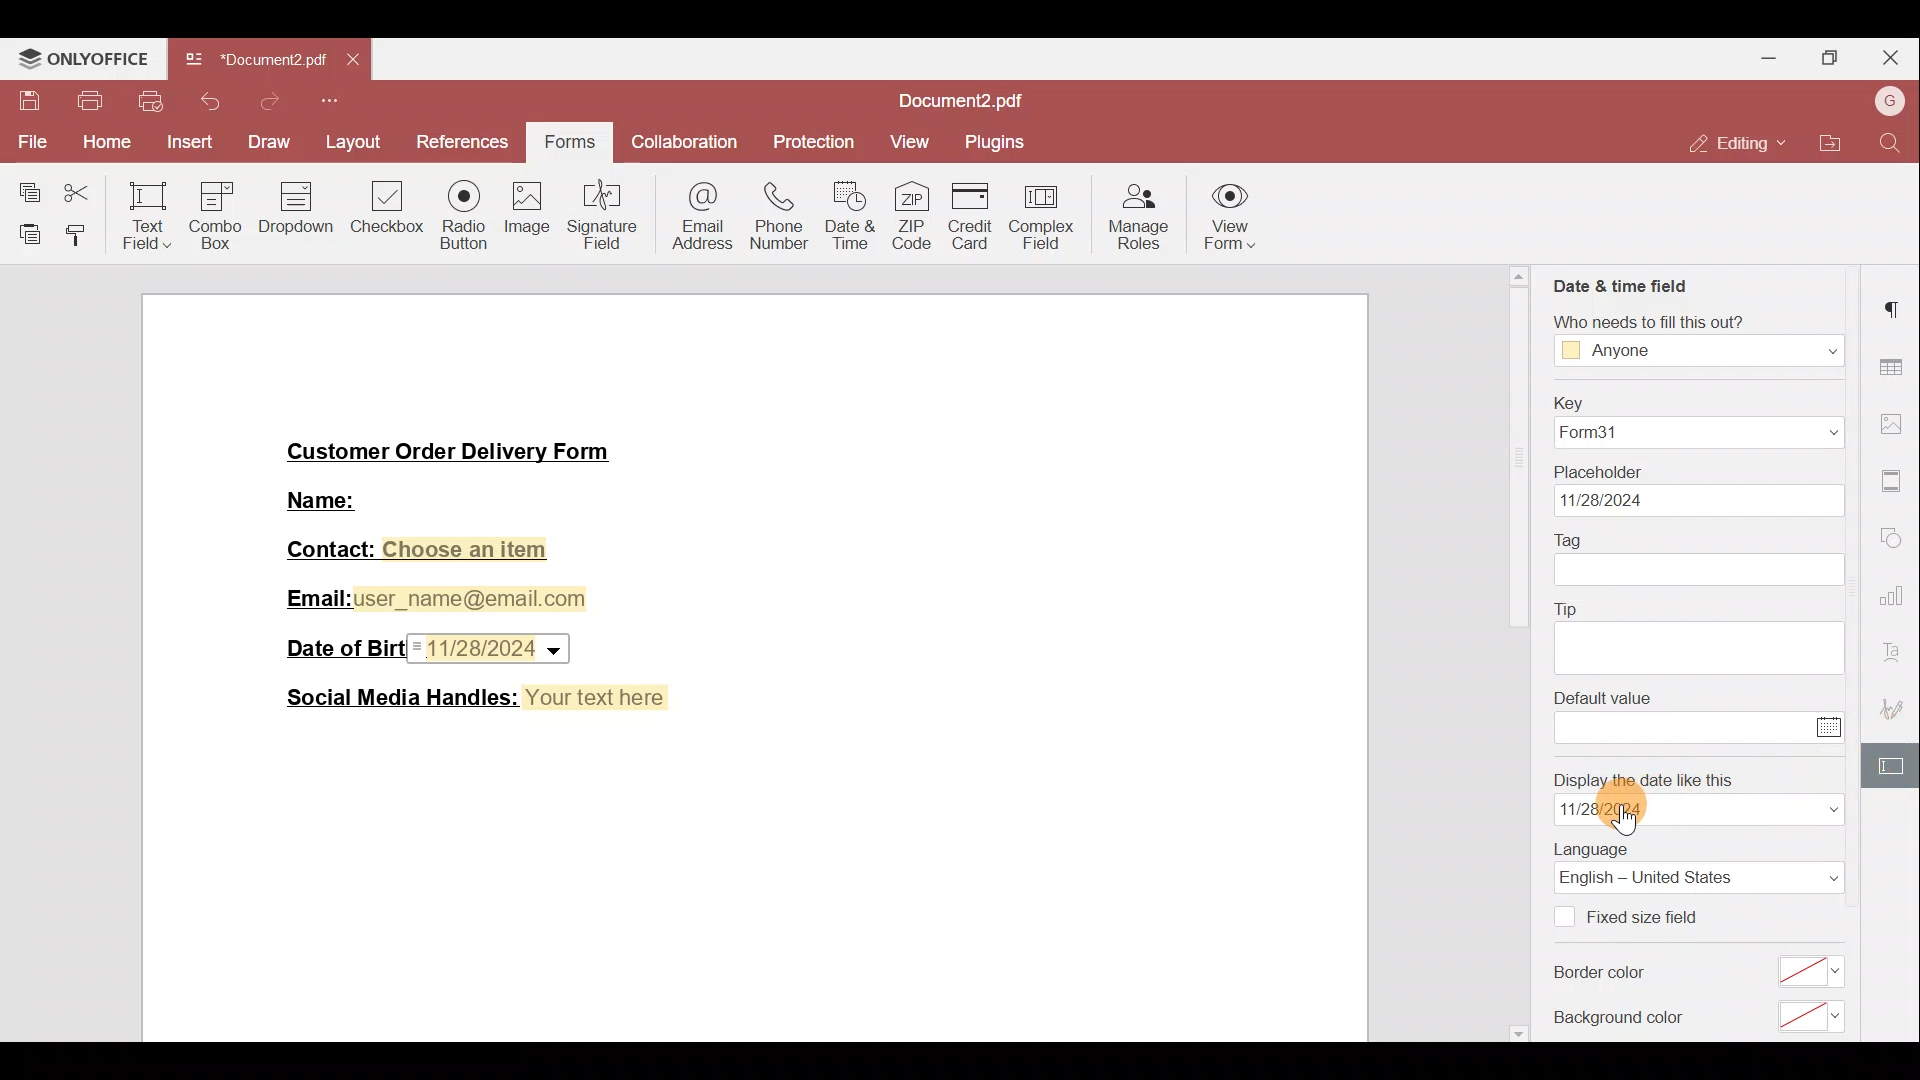 The height and width of the screenshot is (1080, 1920). I want to click on Tip, so click(1567, 609).